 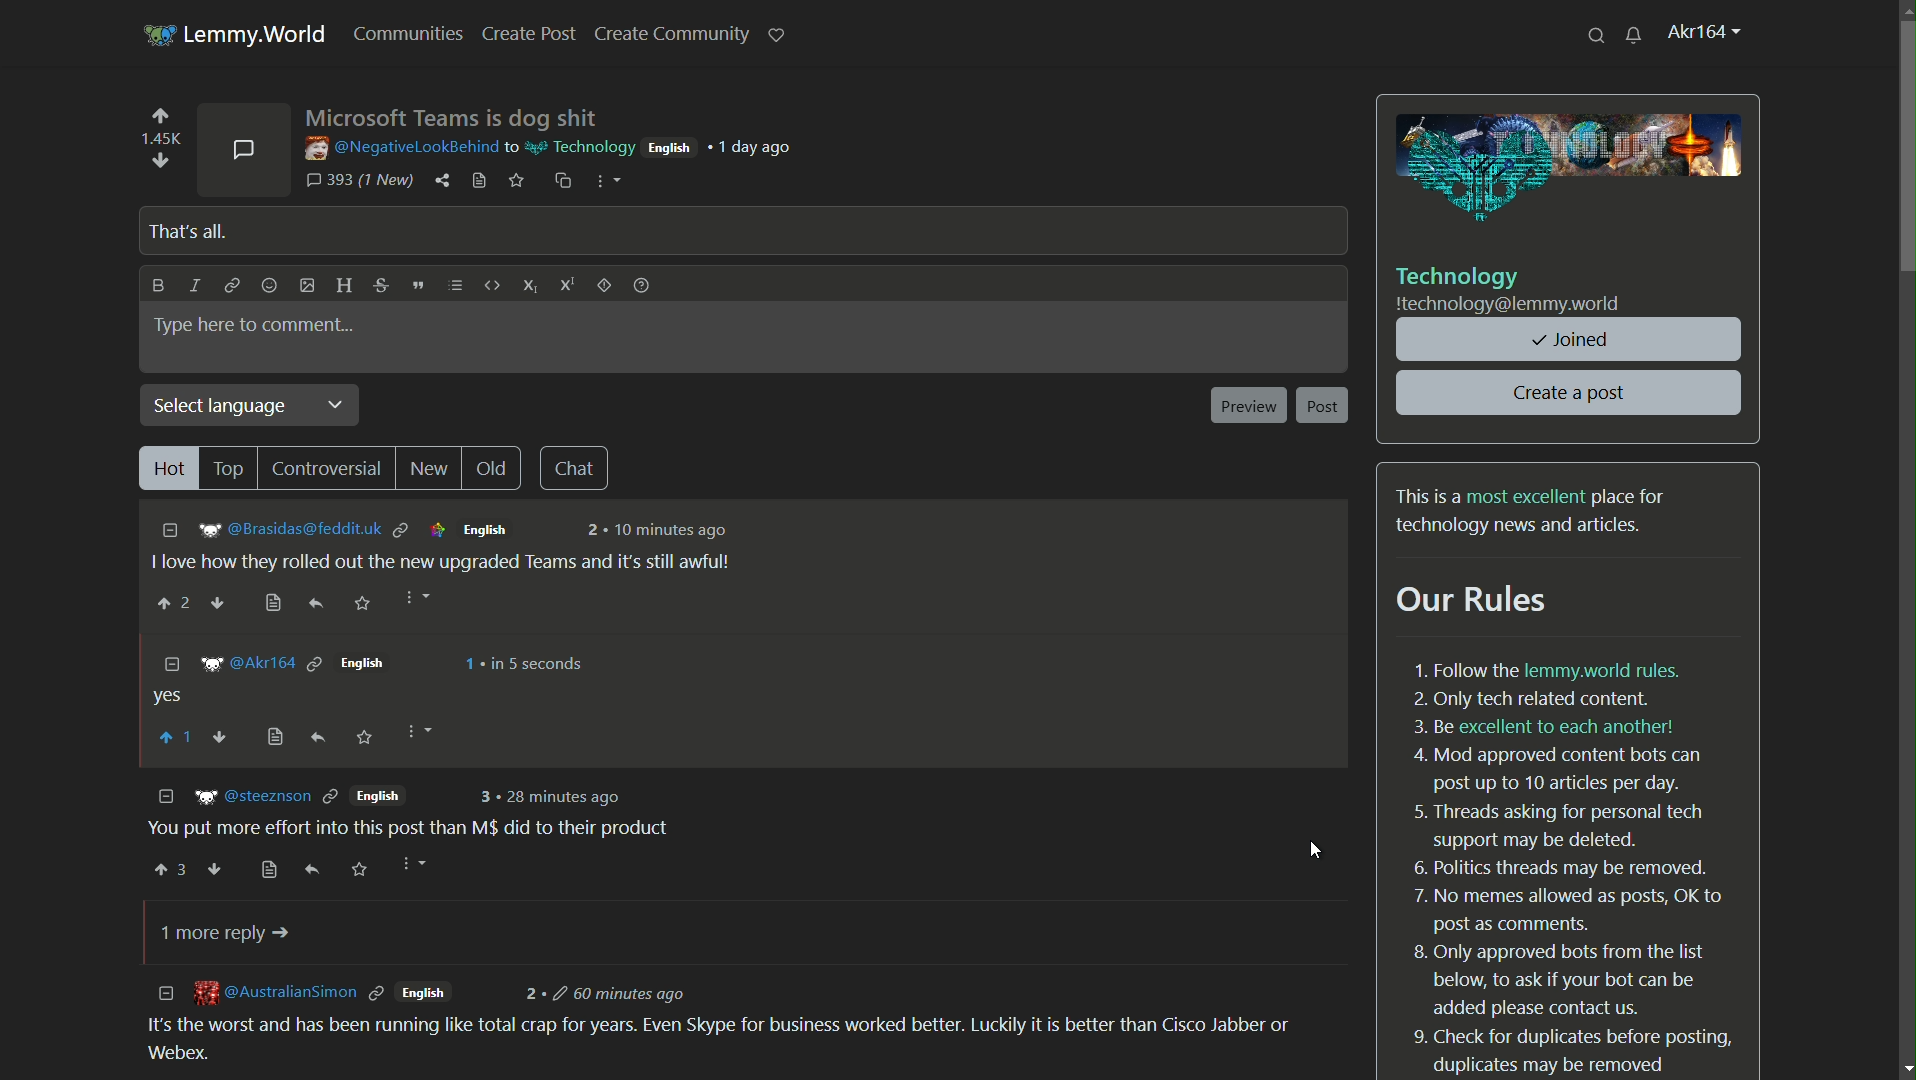 What do you see at coordinates (362, 603) in the screenshot?
I see `save` at bounding box center [362, 603].